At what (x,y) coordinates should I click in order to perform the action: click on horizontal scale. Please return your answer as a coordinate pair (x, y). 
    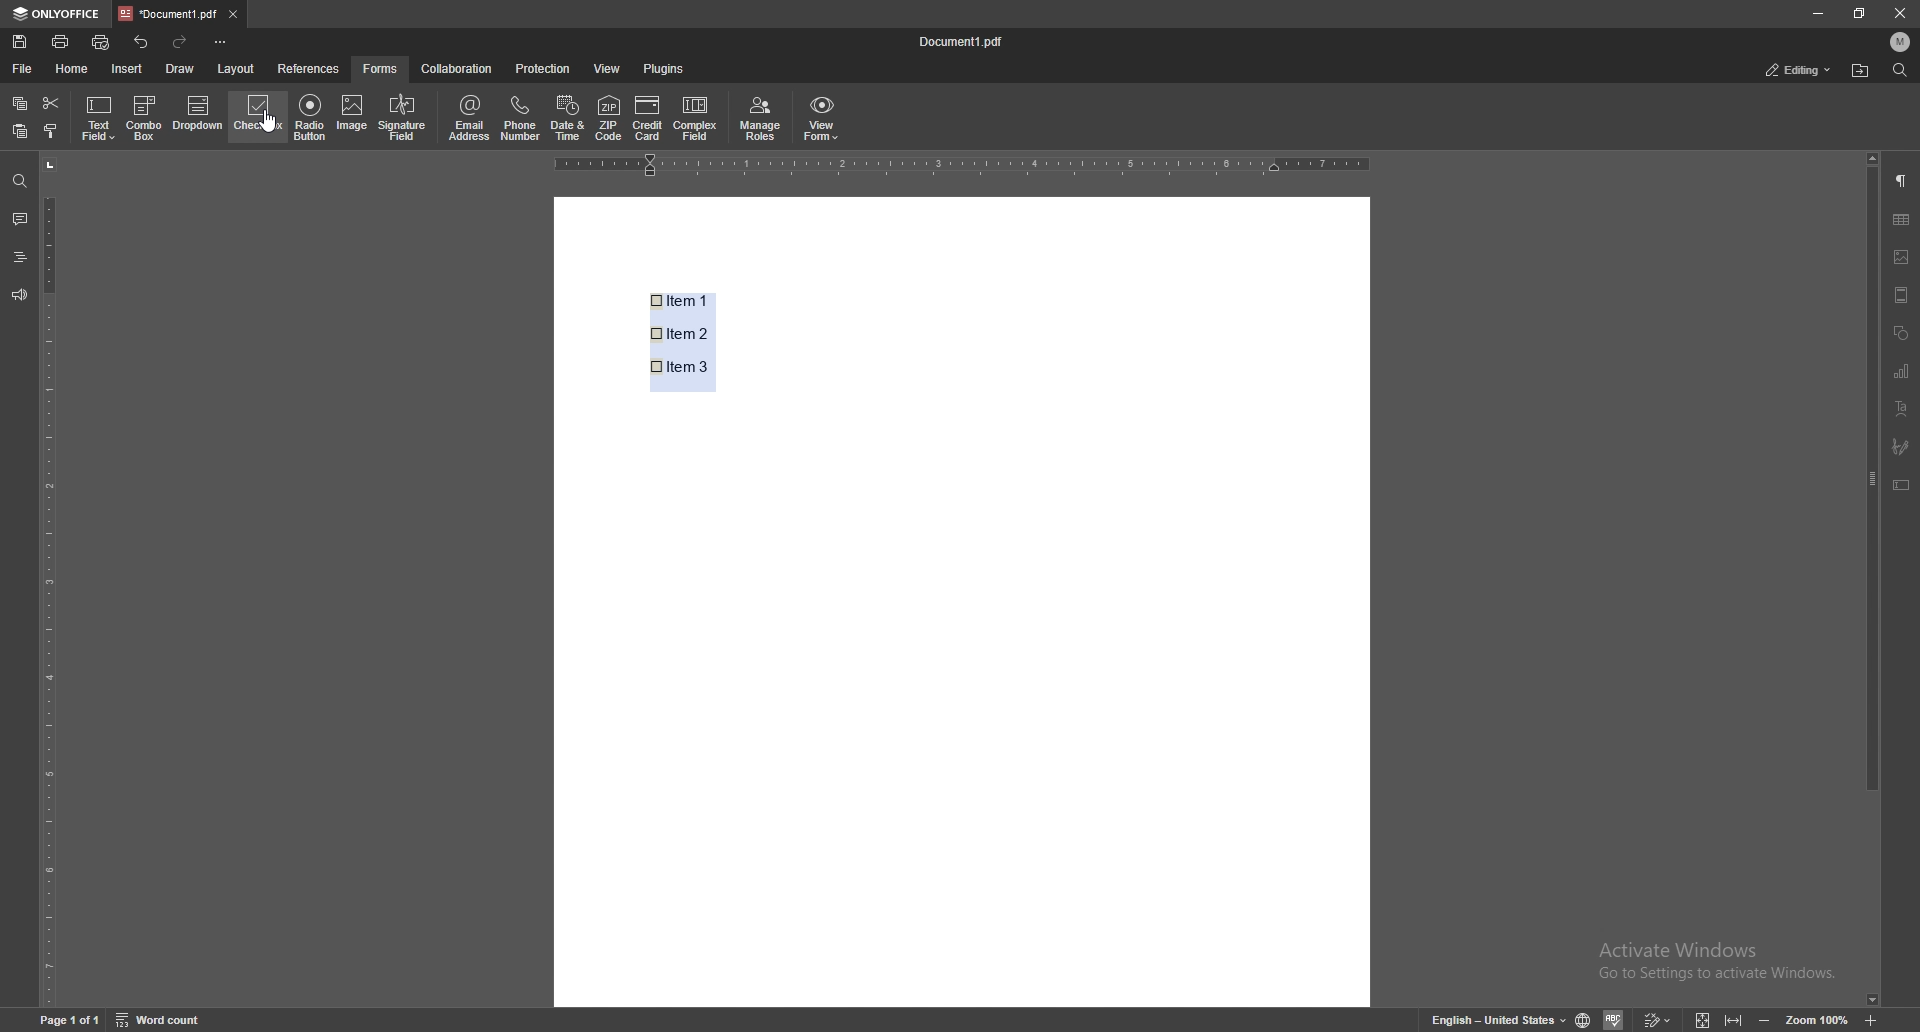
    Looking at the image, I should click on (961, 166).